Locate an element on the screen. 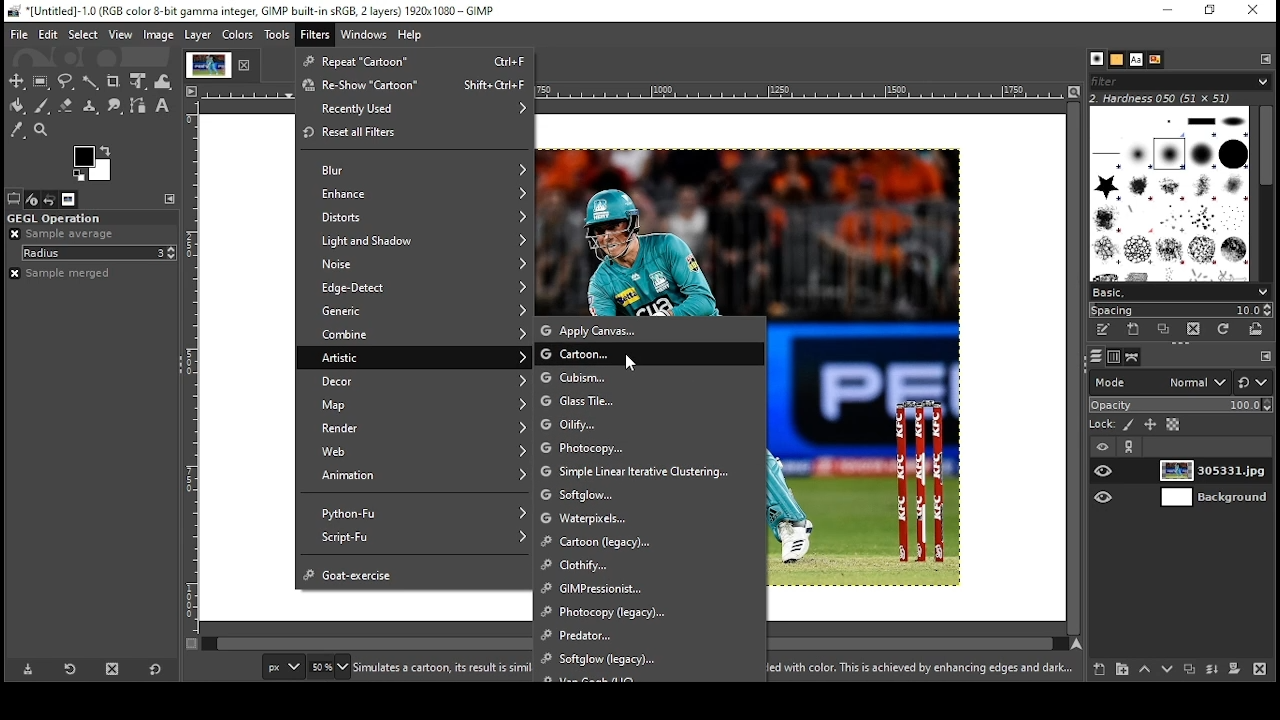 The image size is (1280, 720). delete tool preset is located at coordinates (113, 669).